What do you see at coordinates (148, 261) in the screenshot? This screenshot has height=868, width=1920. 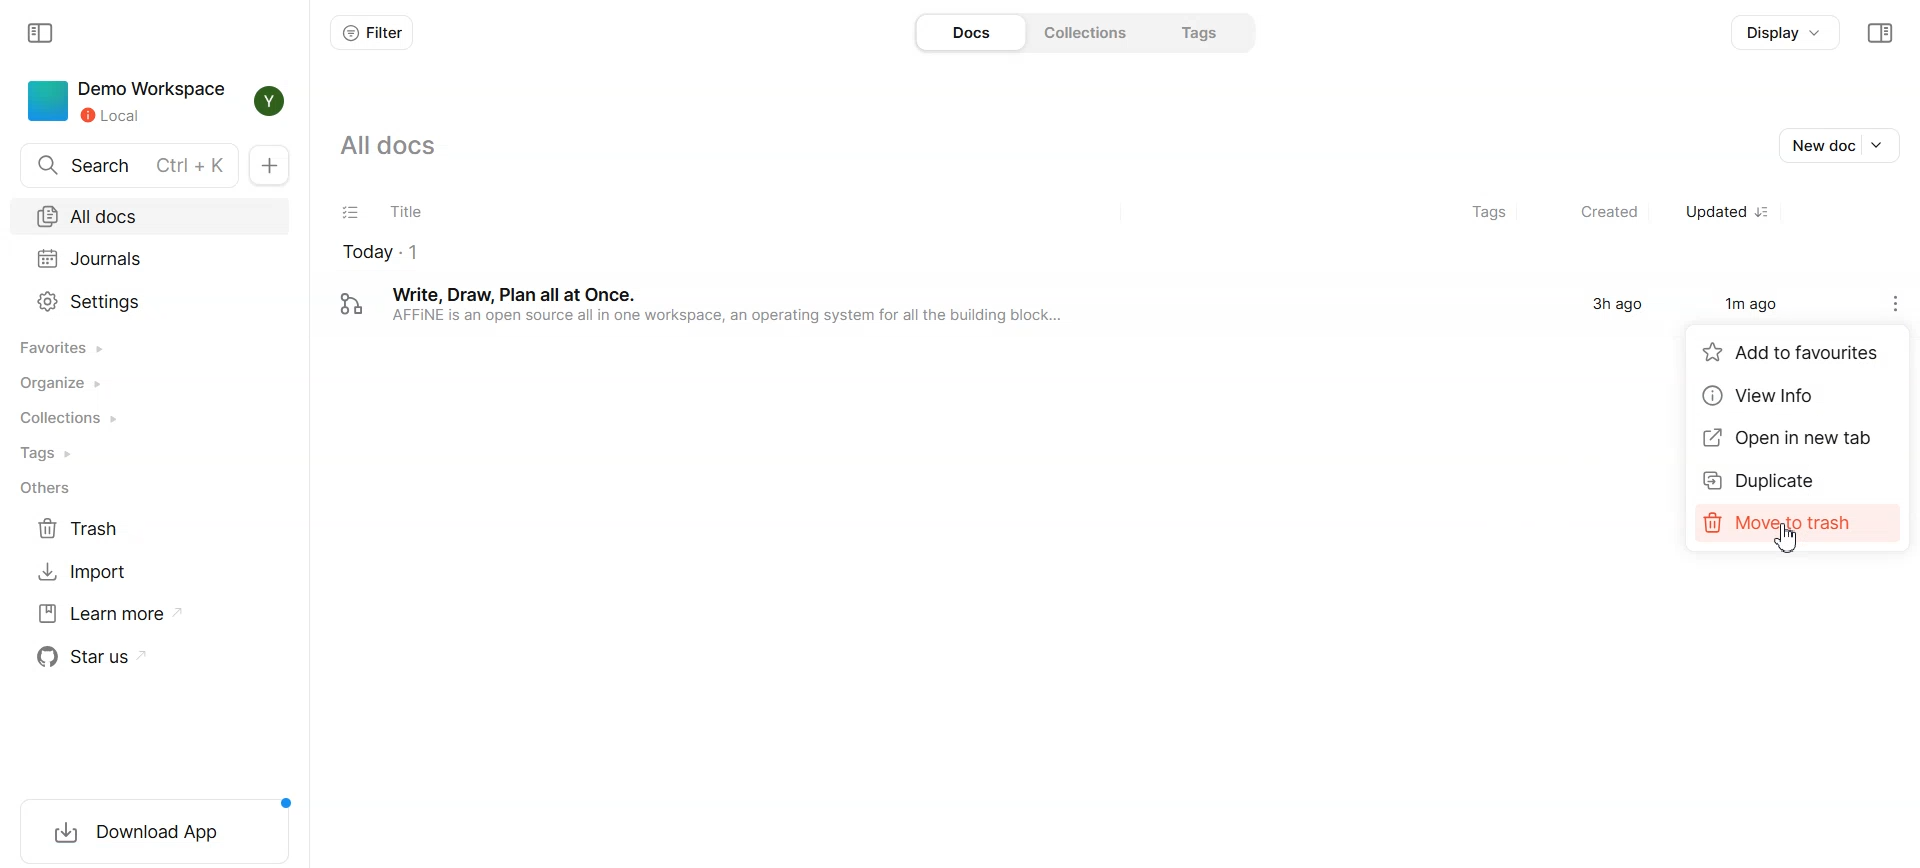 I see `Journals` at bounding box center [148, 261].